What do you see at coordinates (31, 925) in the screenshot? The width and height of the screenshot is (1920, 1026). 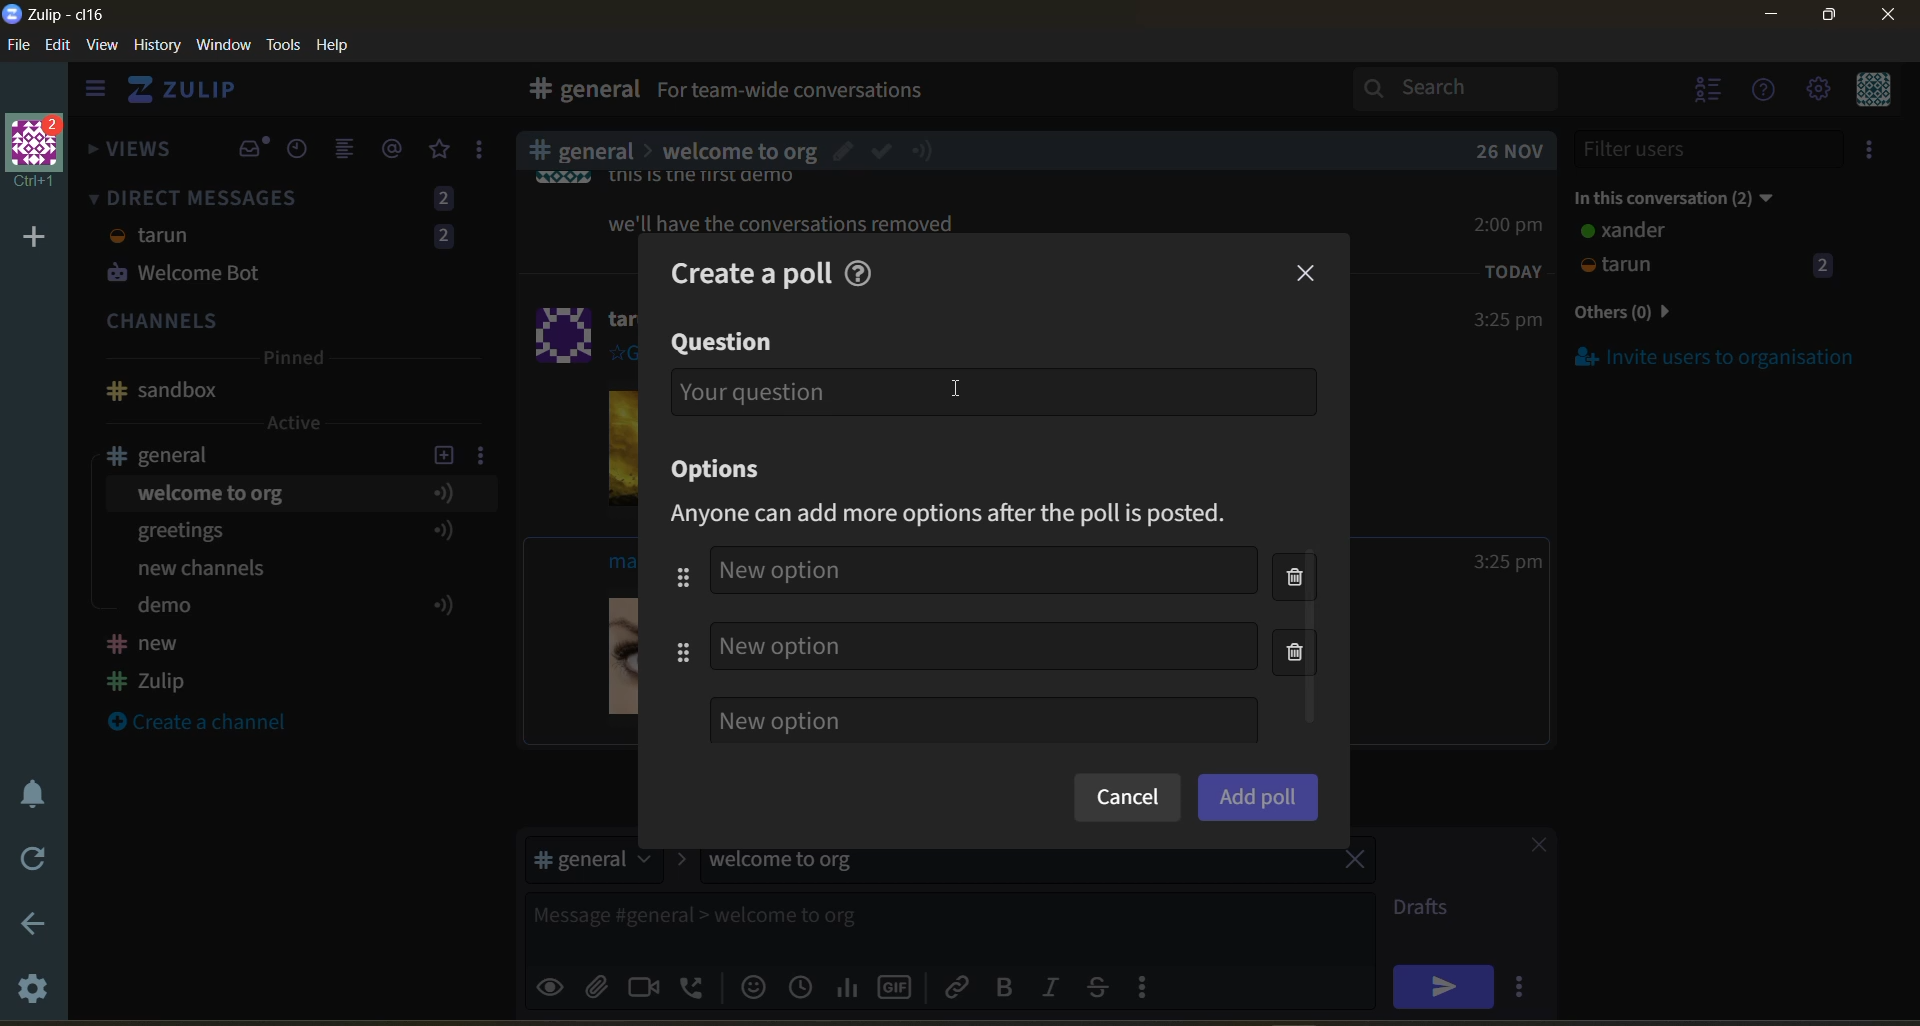 I see `go back` at bounding box center [31, 925].